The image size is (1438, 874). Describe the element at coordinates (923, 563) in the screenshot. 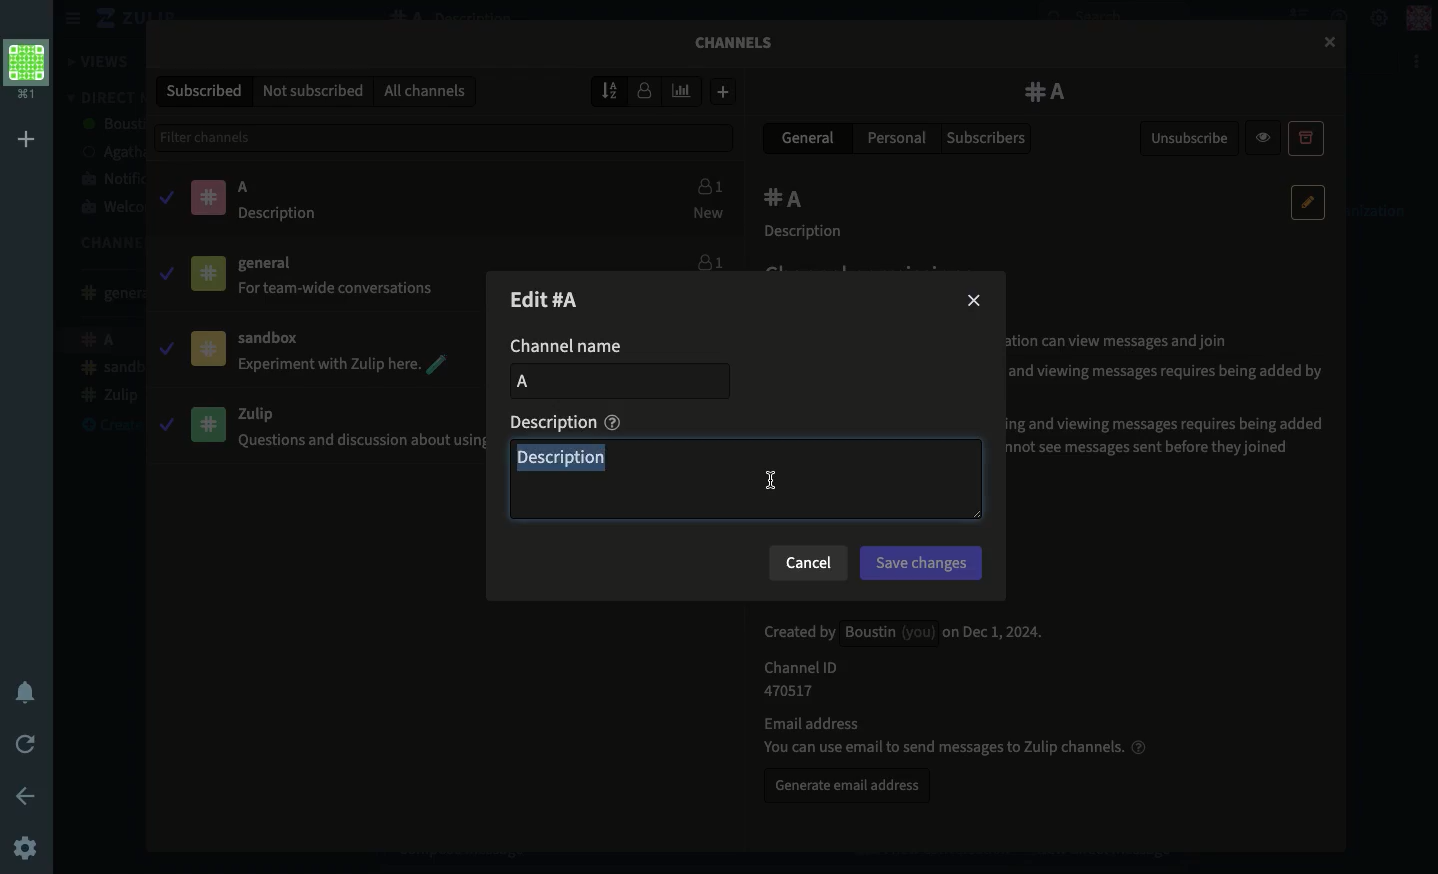

I see `Save changes` at that location.